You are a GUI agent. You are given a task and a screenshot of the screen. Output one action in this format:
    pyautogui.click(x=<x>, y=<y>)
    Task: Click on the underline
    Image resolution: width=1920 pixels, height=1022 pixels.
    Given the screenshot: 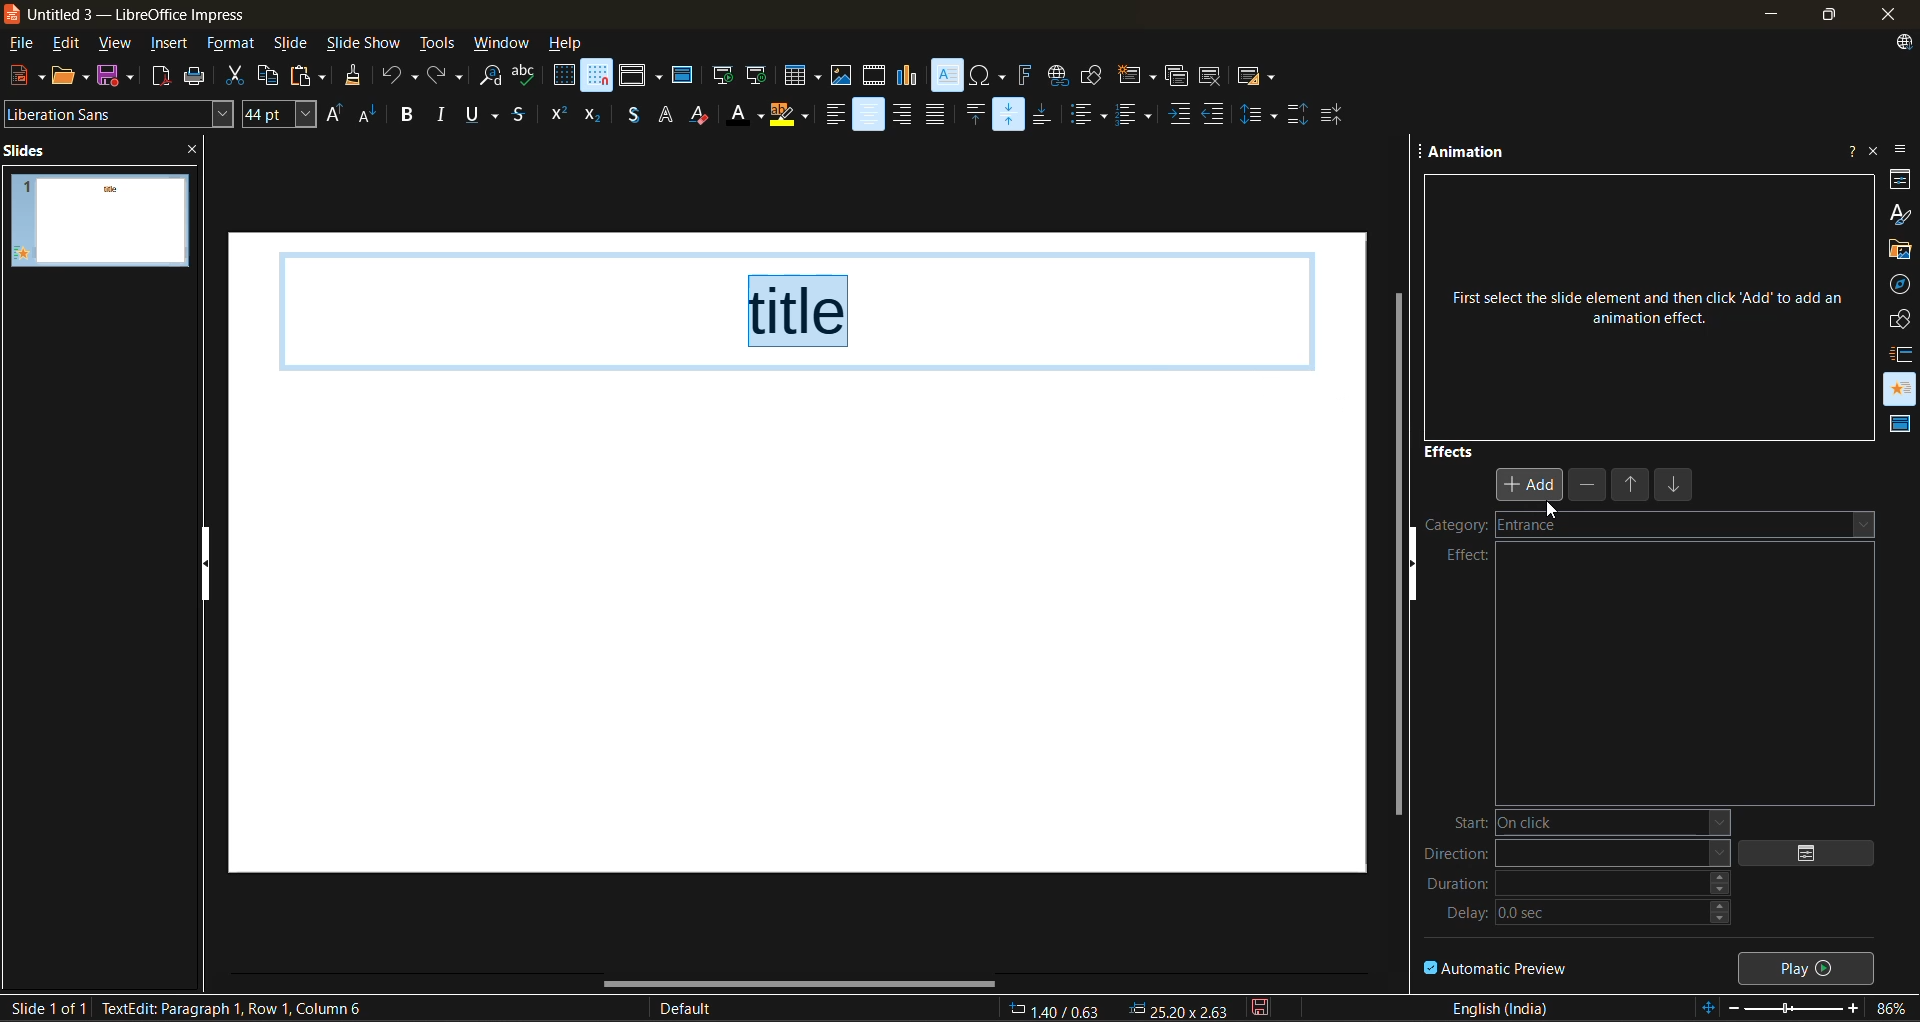 What is the action you would take?
    pyautogui.click(x=486, y=116)
    